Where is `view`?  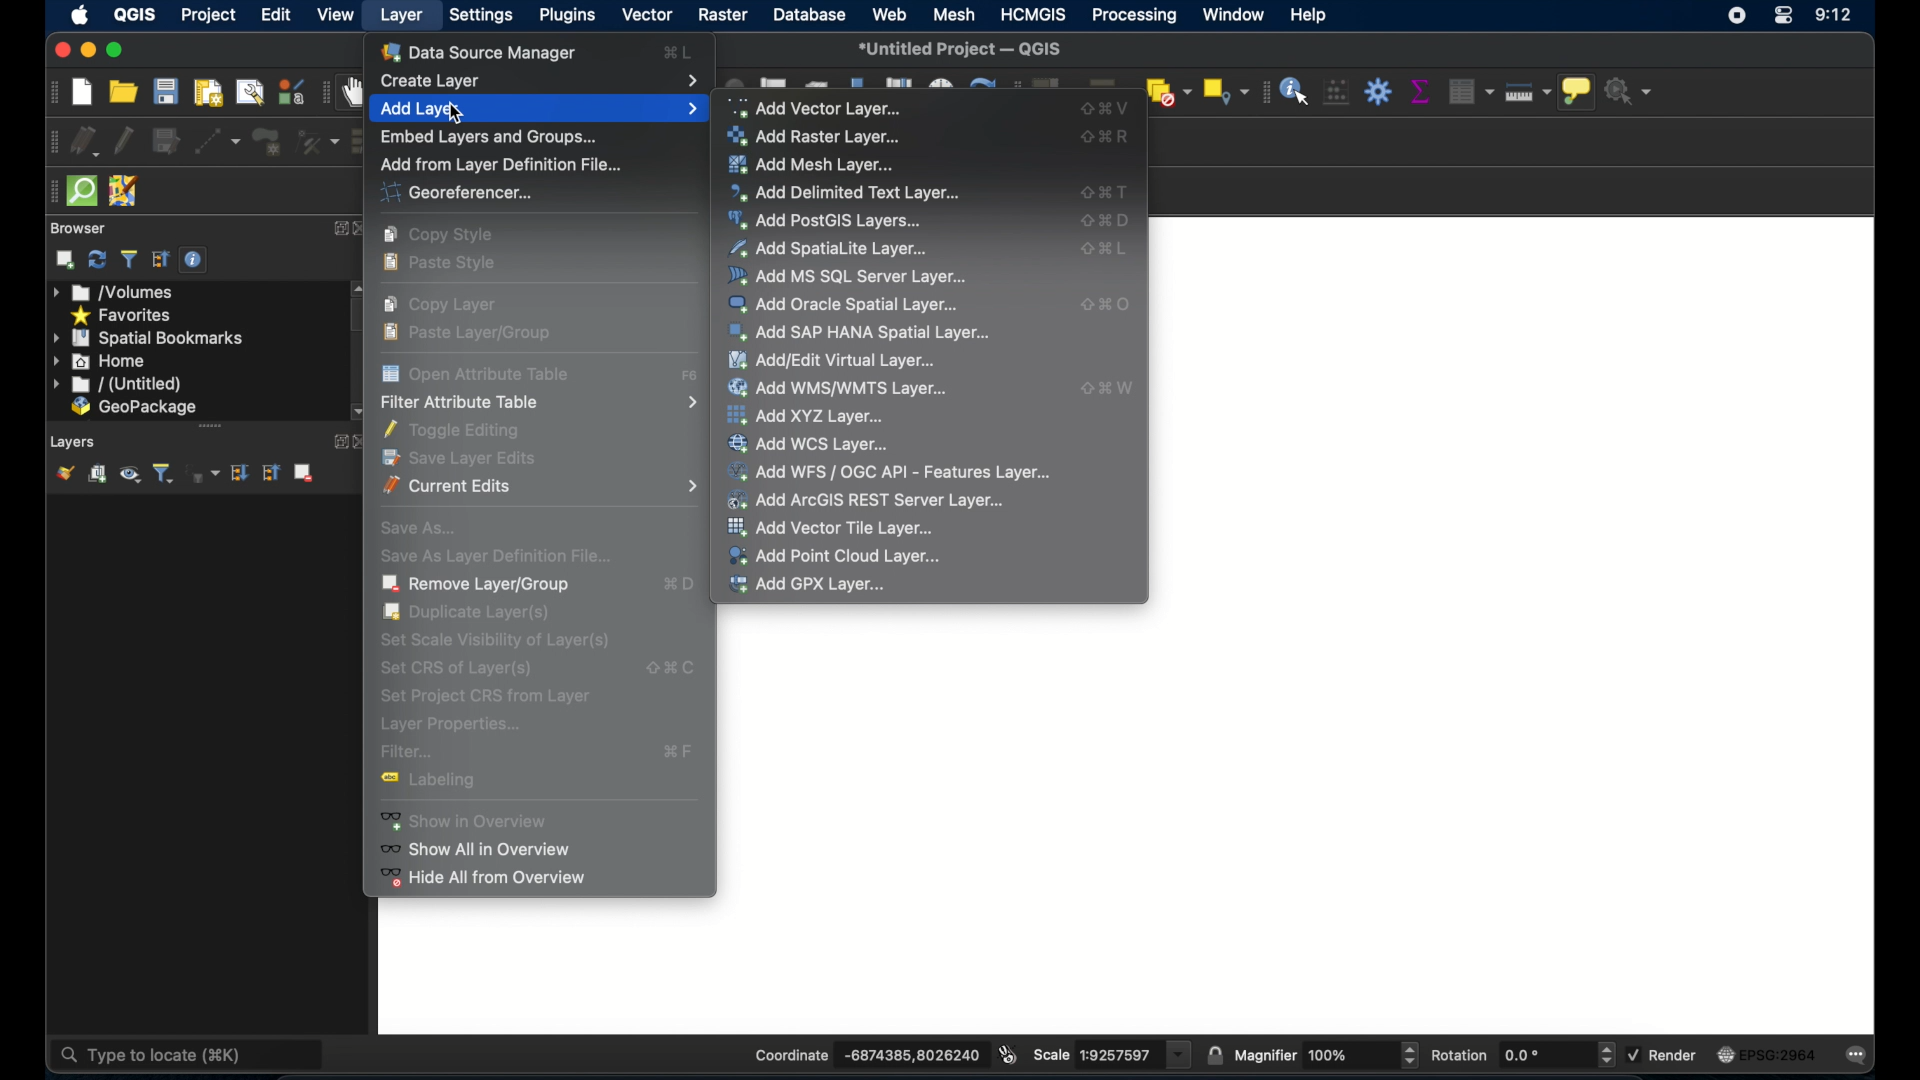 view is located at coordinates (337, 14).